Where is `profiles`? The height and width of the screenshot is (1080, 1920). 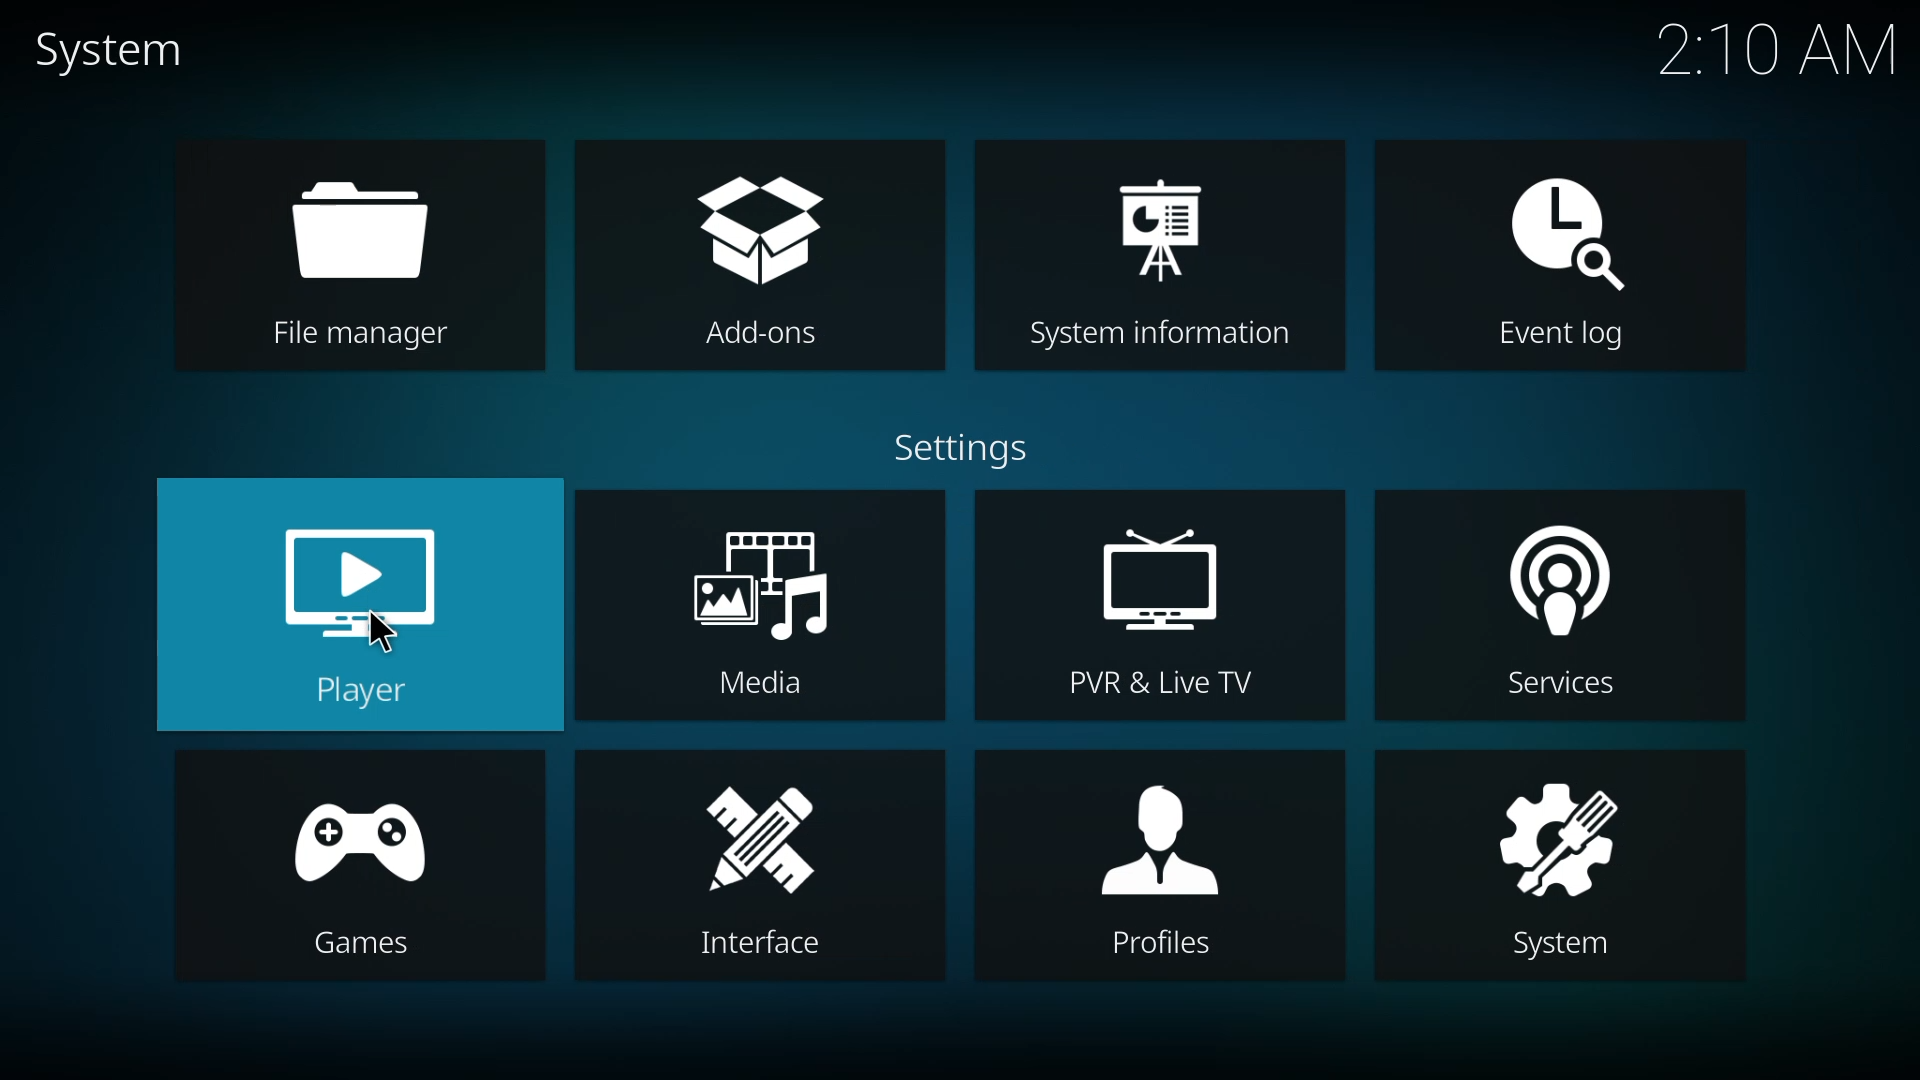 profiles is located at coordinates (1160, 866).